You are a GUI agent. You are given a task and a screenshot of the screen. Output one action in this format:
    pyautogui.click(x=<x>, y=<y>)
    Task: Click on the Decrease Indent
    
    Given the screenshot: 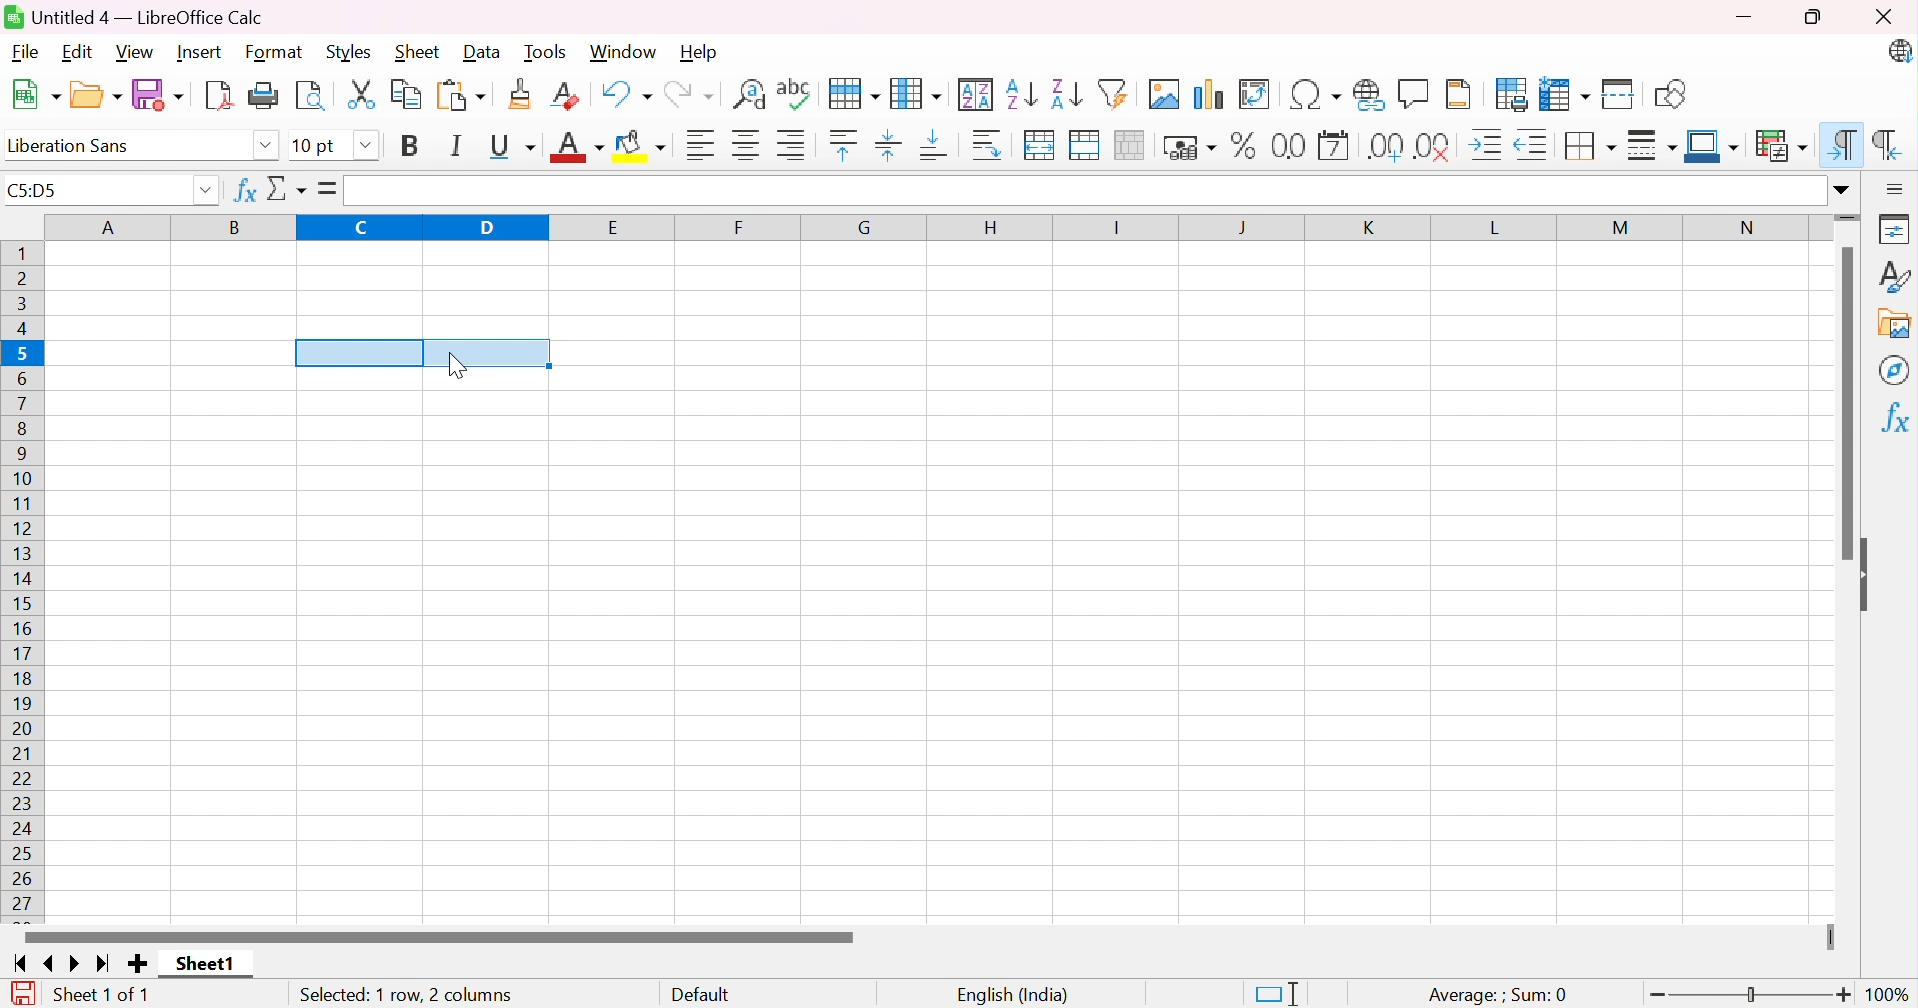 What is the action you would take?
    pyautogui.click(x=1537, y=143)
    